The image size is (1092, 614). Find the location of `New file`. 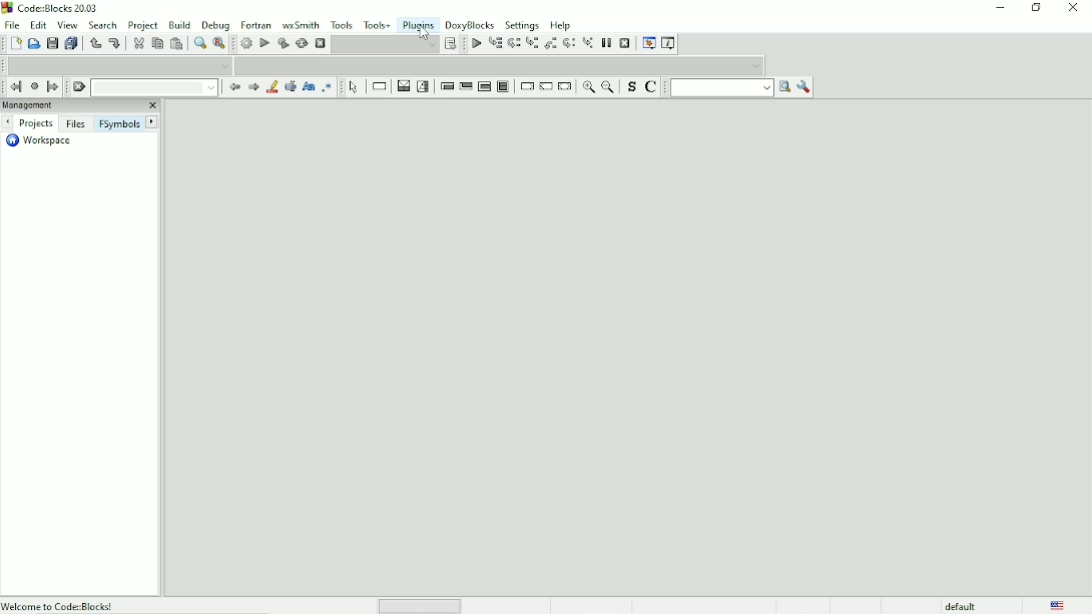

New file is located at coordinates (16, 44).